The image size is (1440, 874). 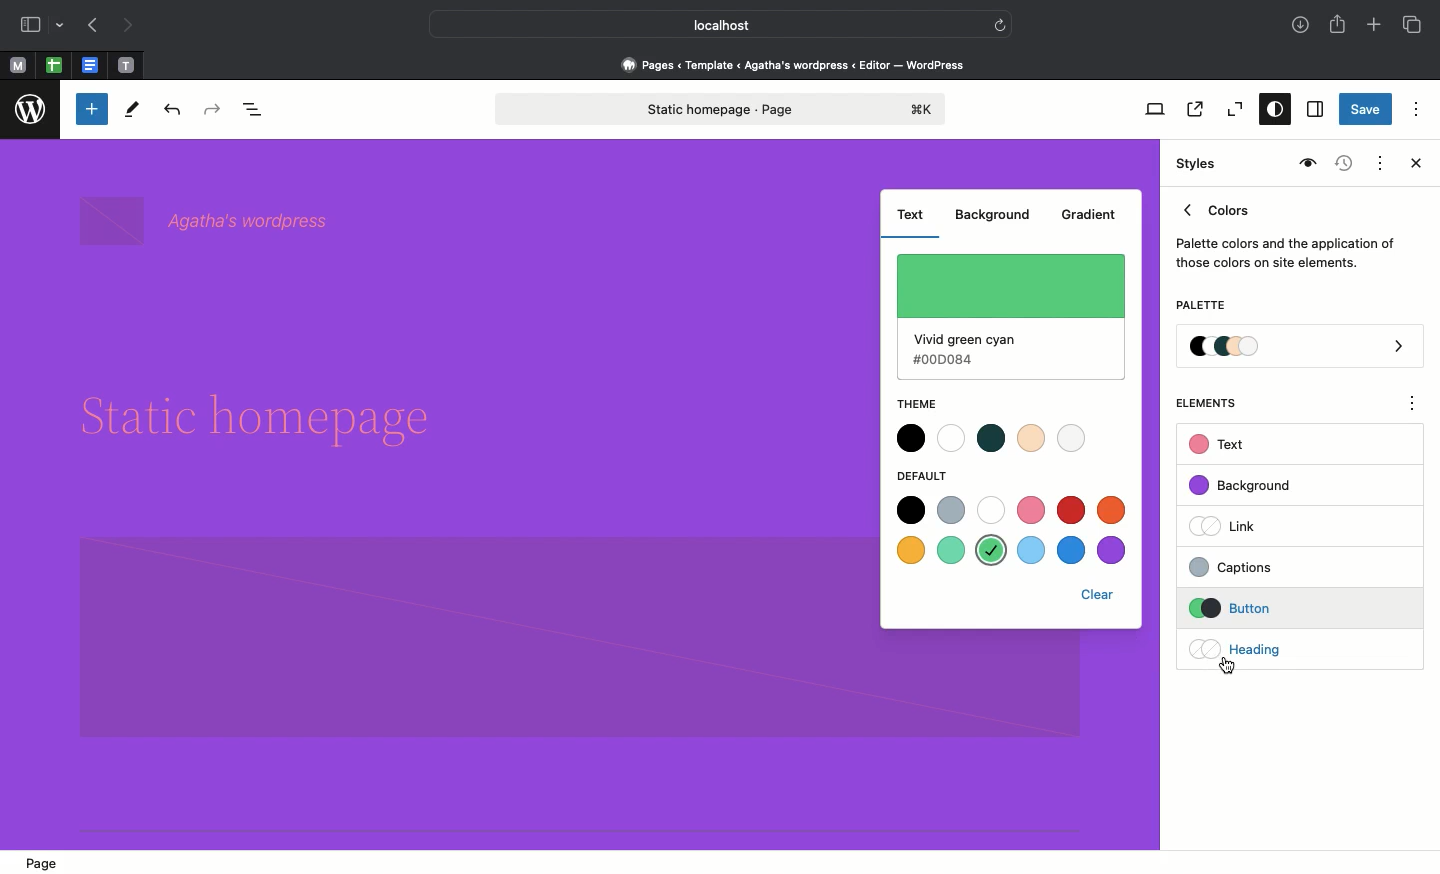 I want to click on refresh, so click(x=1000, y=23).